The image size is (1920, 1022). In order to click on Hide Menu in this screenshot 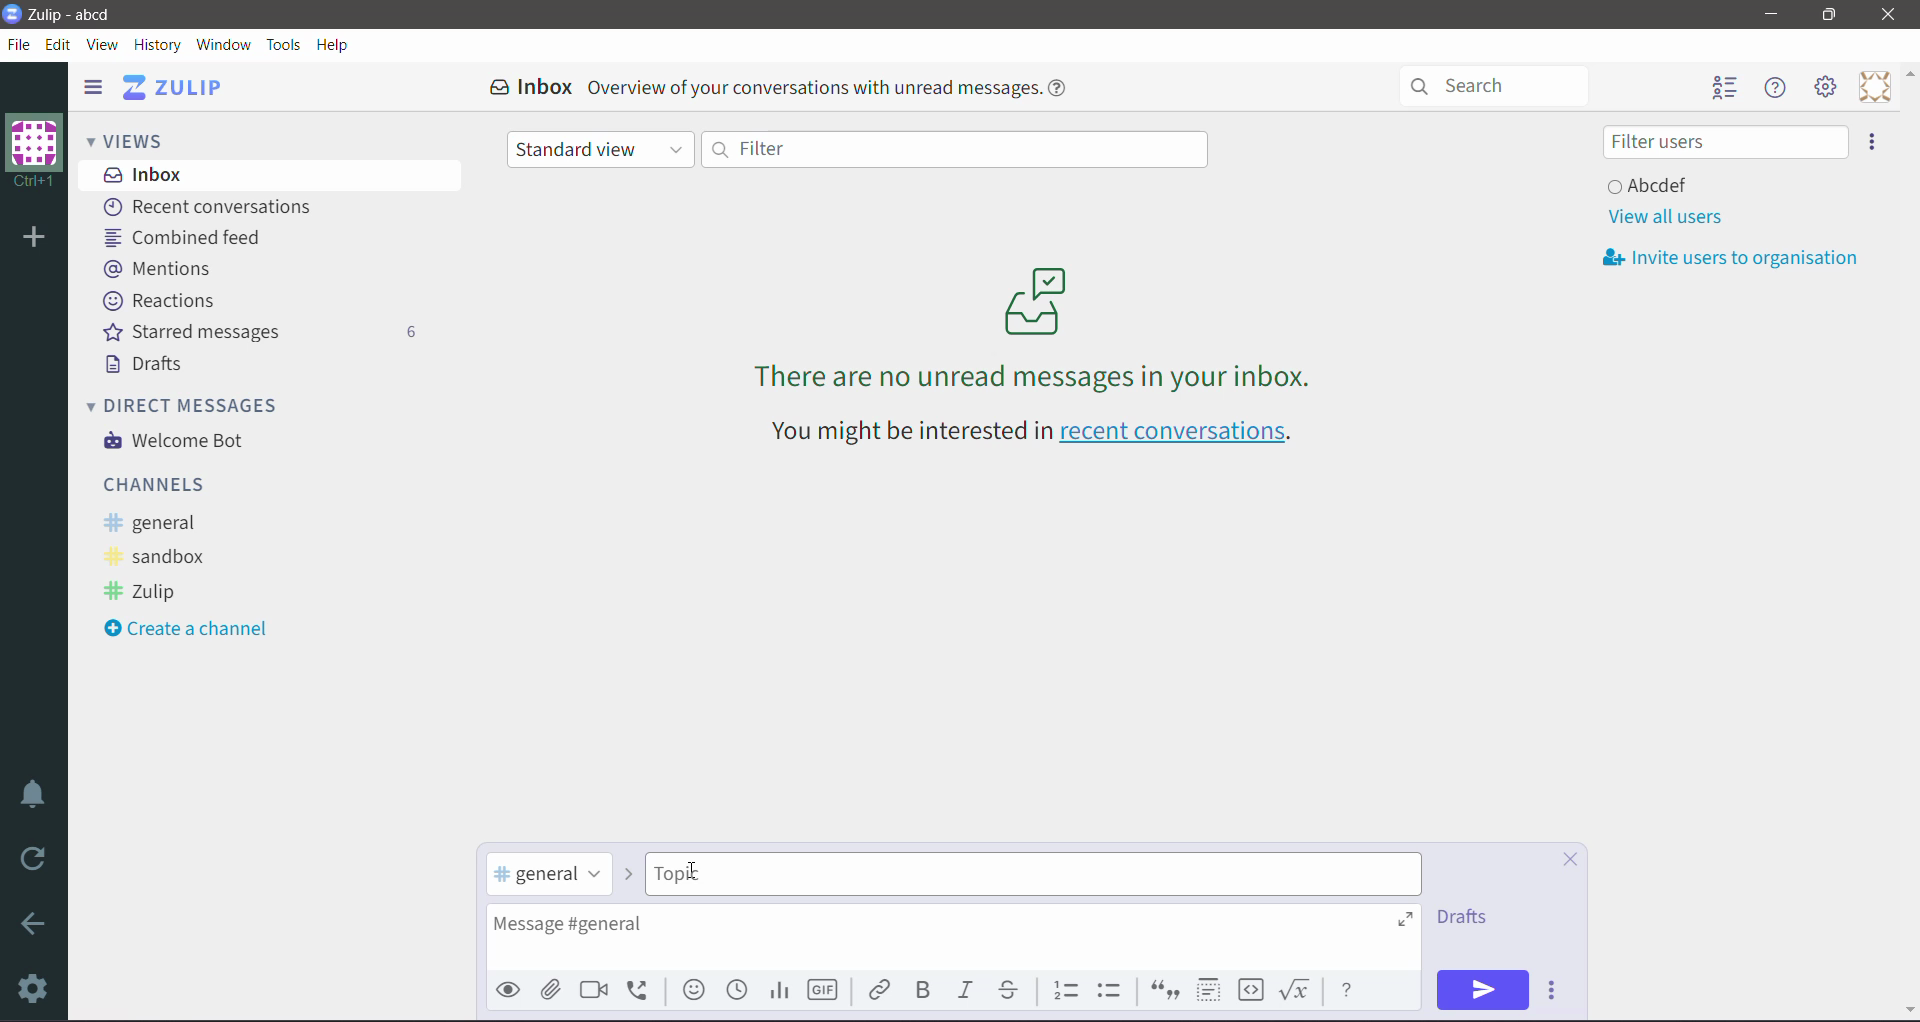, I will do `click(1777, 88)`.